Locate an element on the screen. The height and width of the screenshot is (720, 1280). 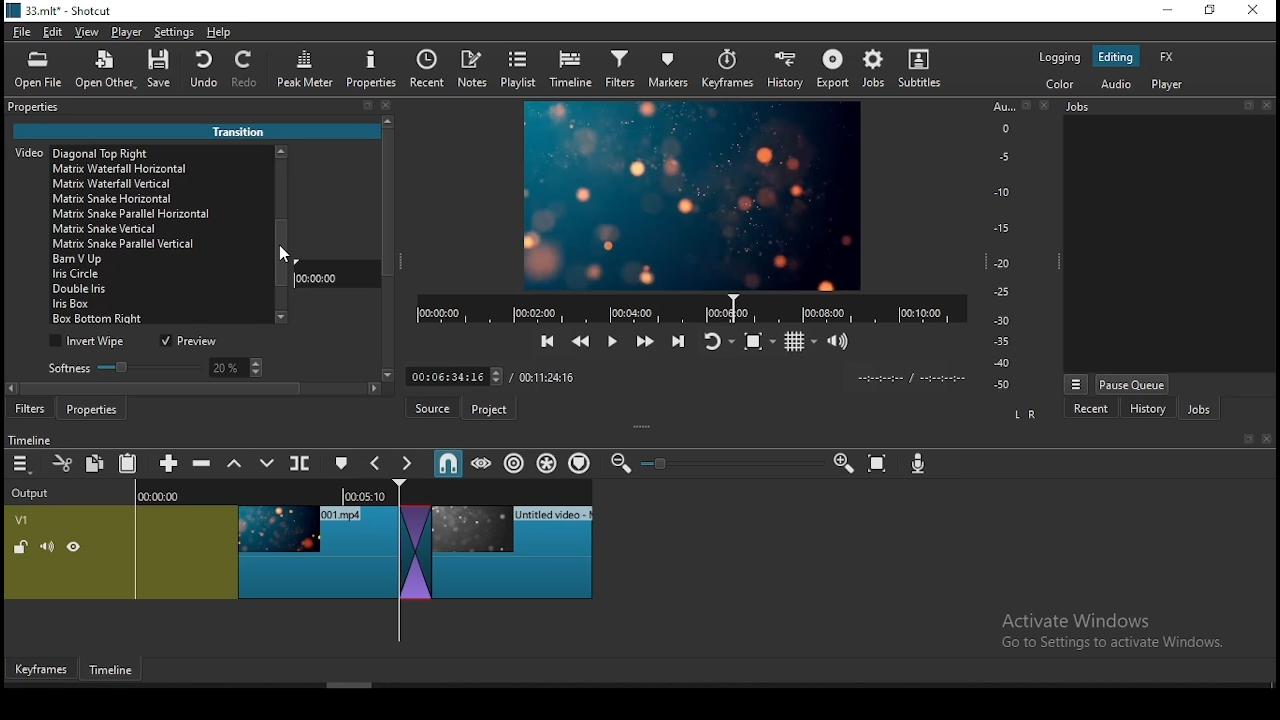
export is located at coordinates (835, 68).